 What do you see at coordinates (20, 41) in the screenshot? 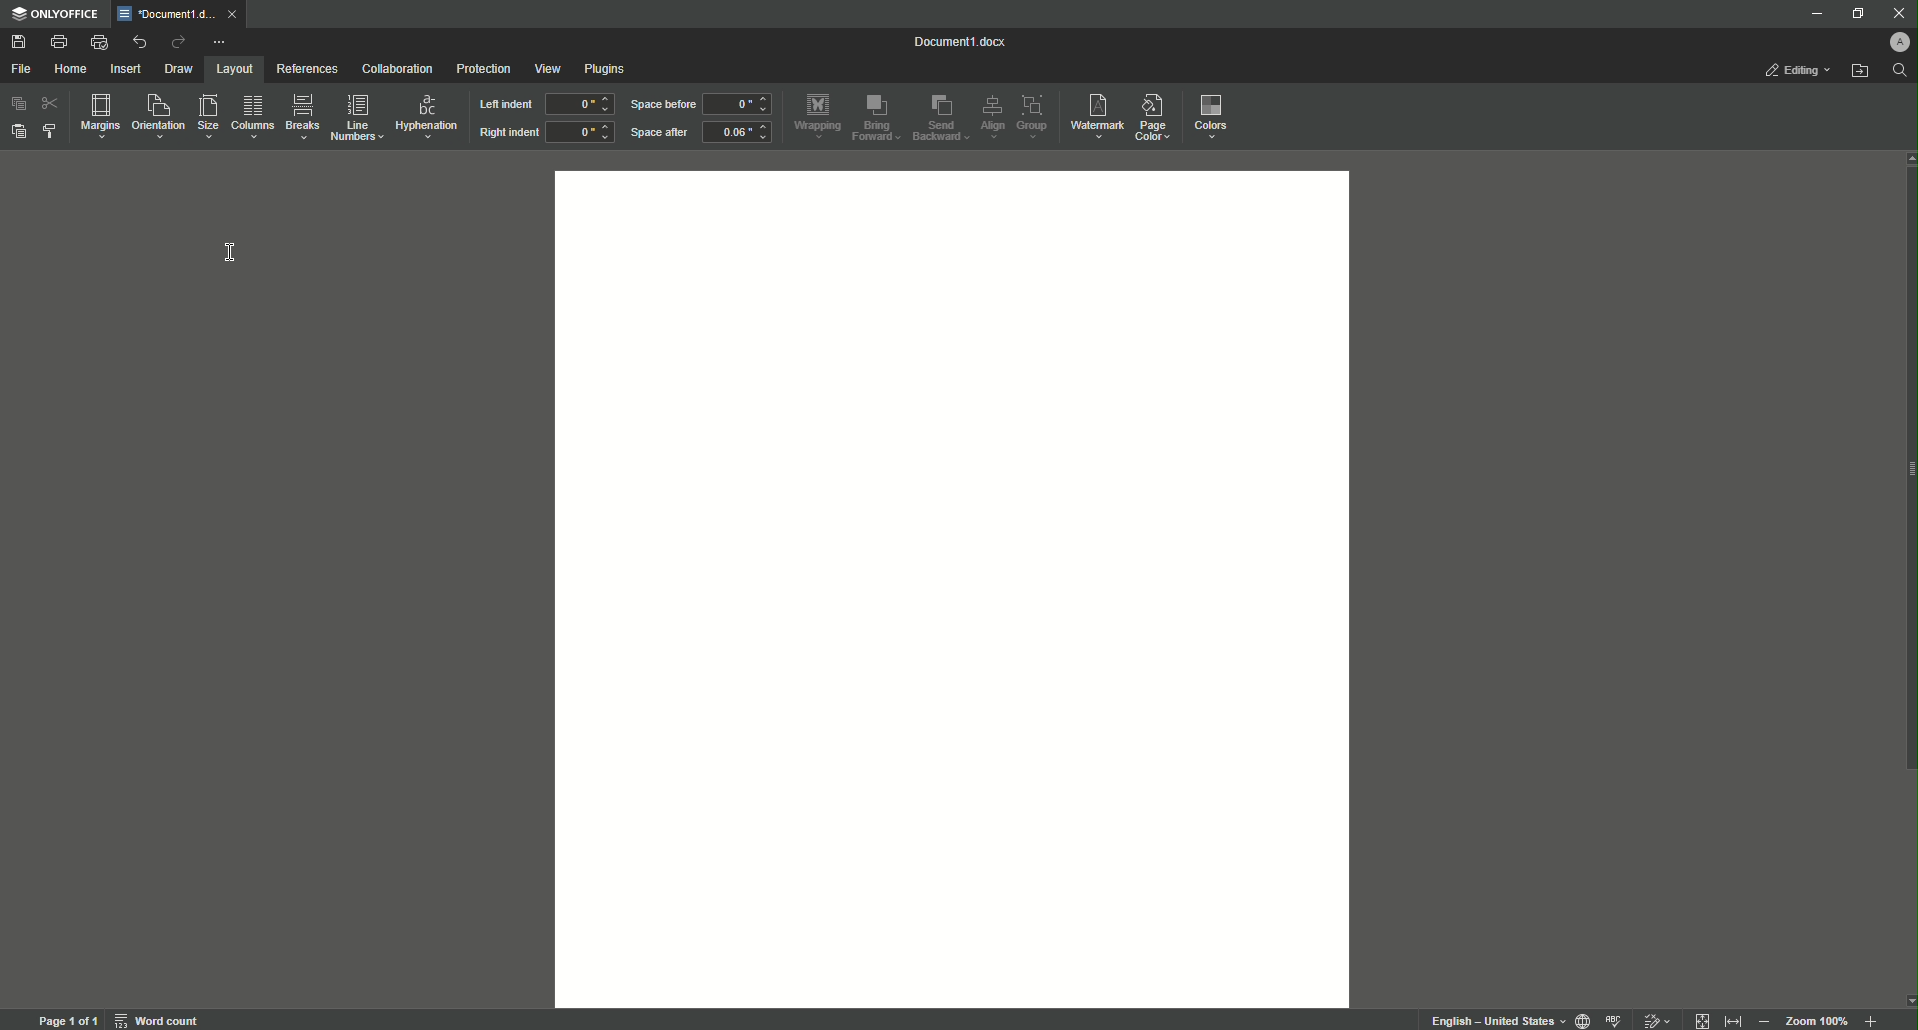
I see `Save` at bounding box center [20, 41].